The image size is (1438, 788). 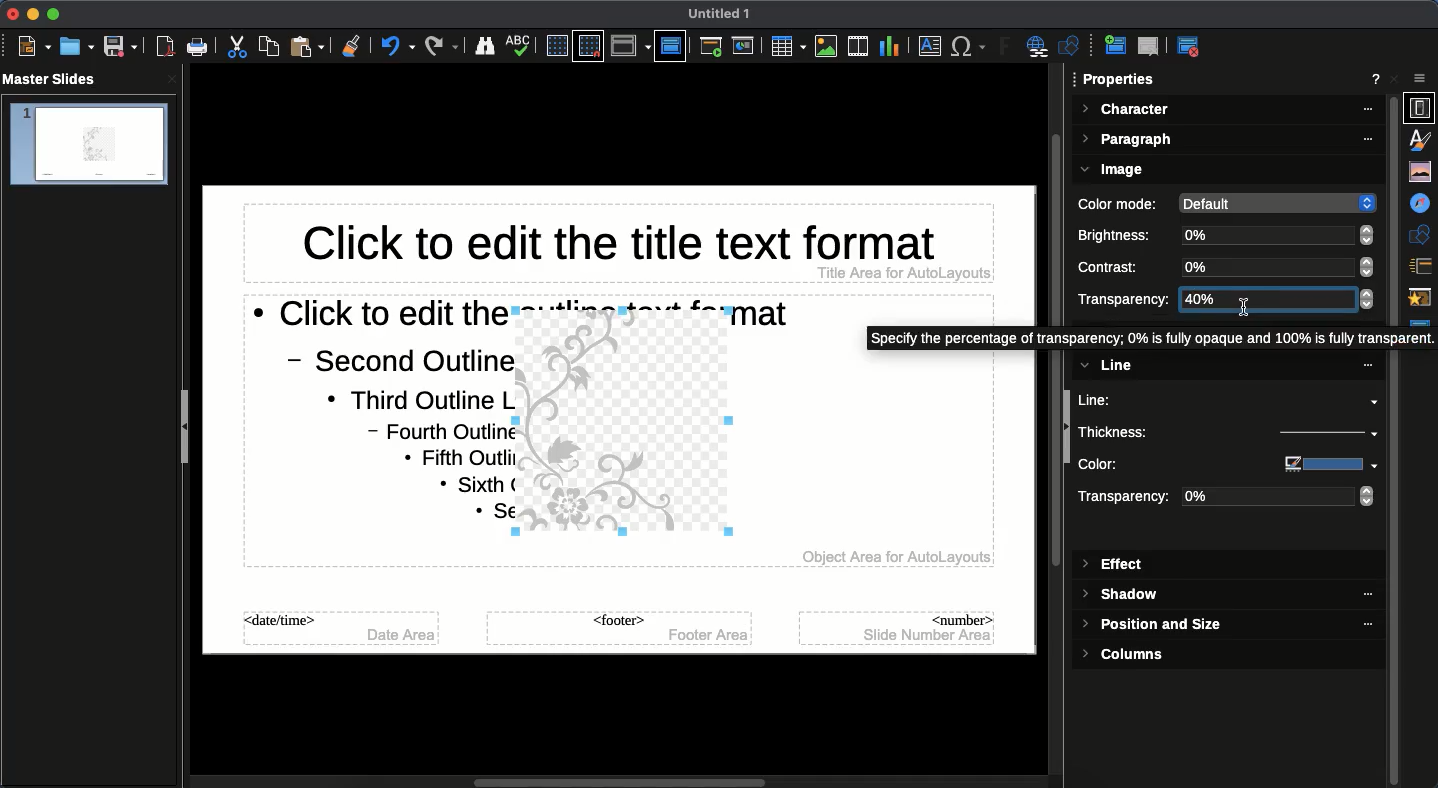 I want to click on Master slide date time, so click(x=342, y=632).